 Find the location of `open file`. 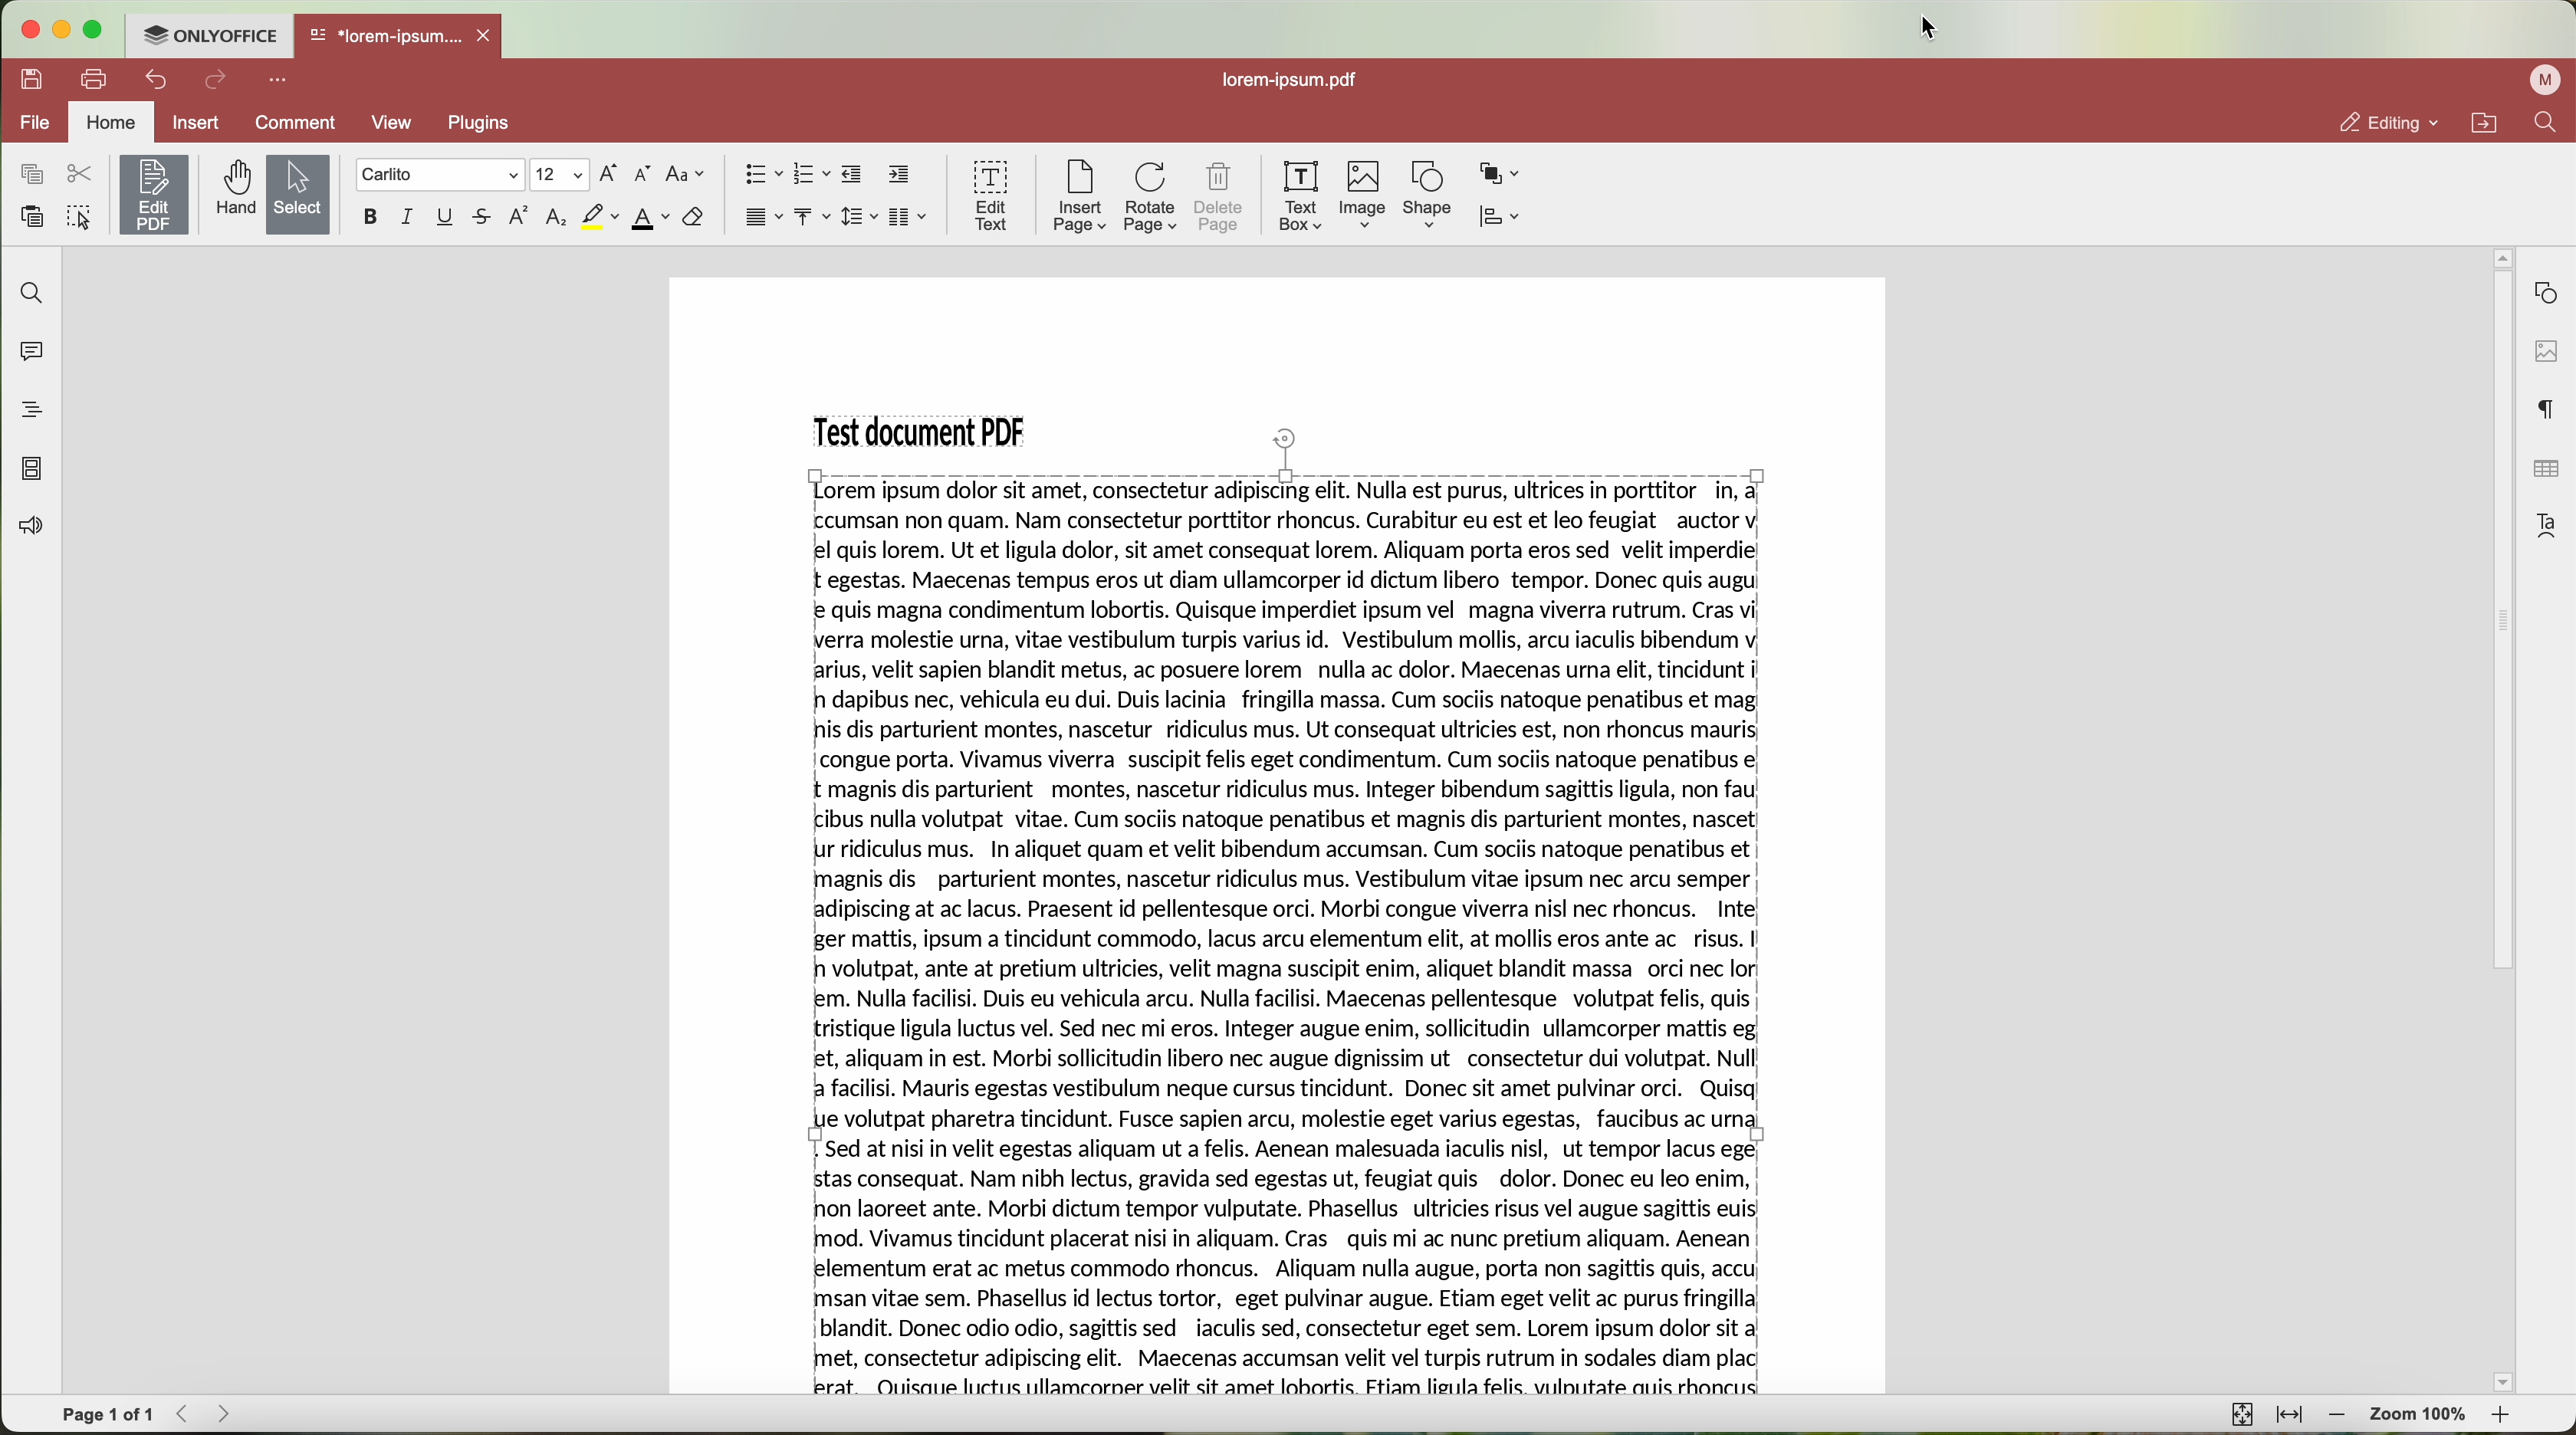

open file is located at coordinates (399, 38).